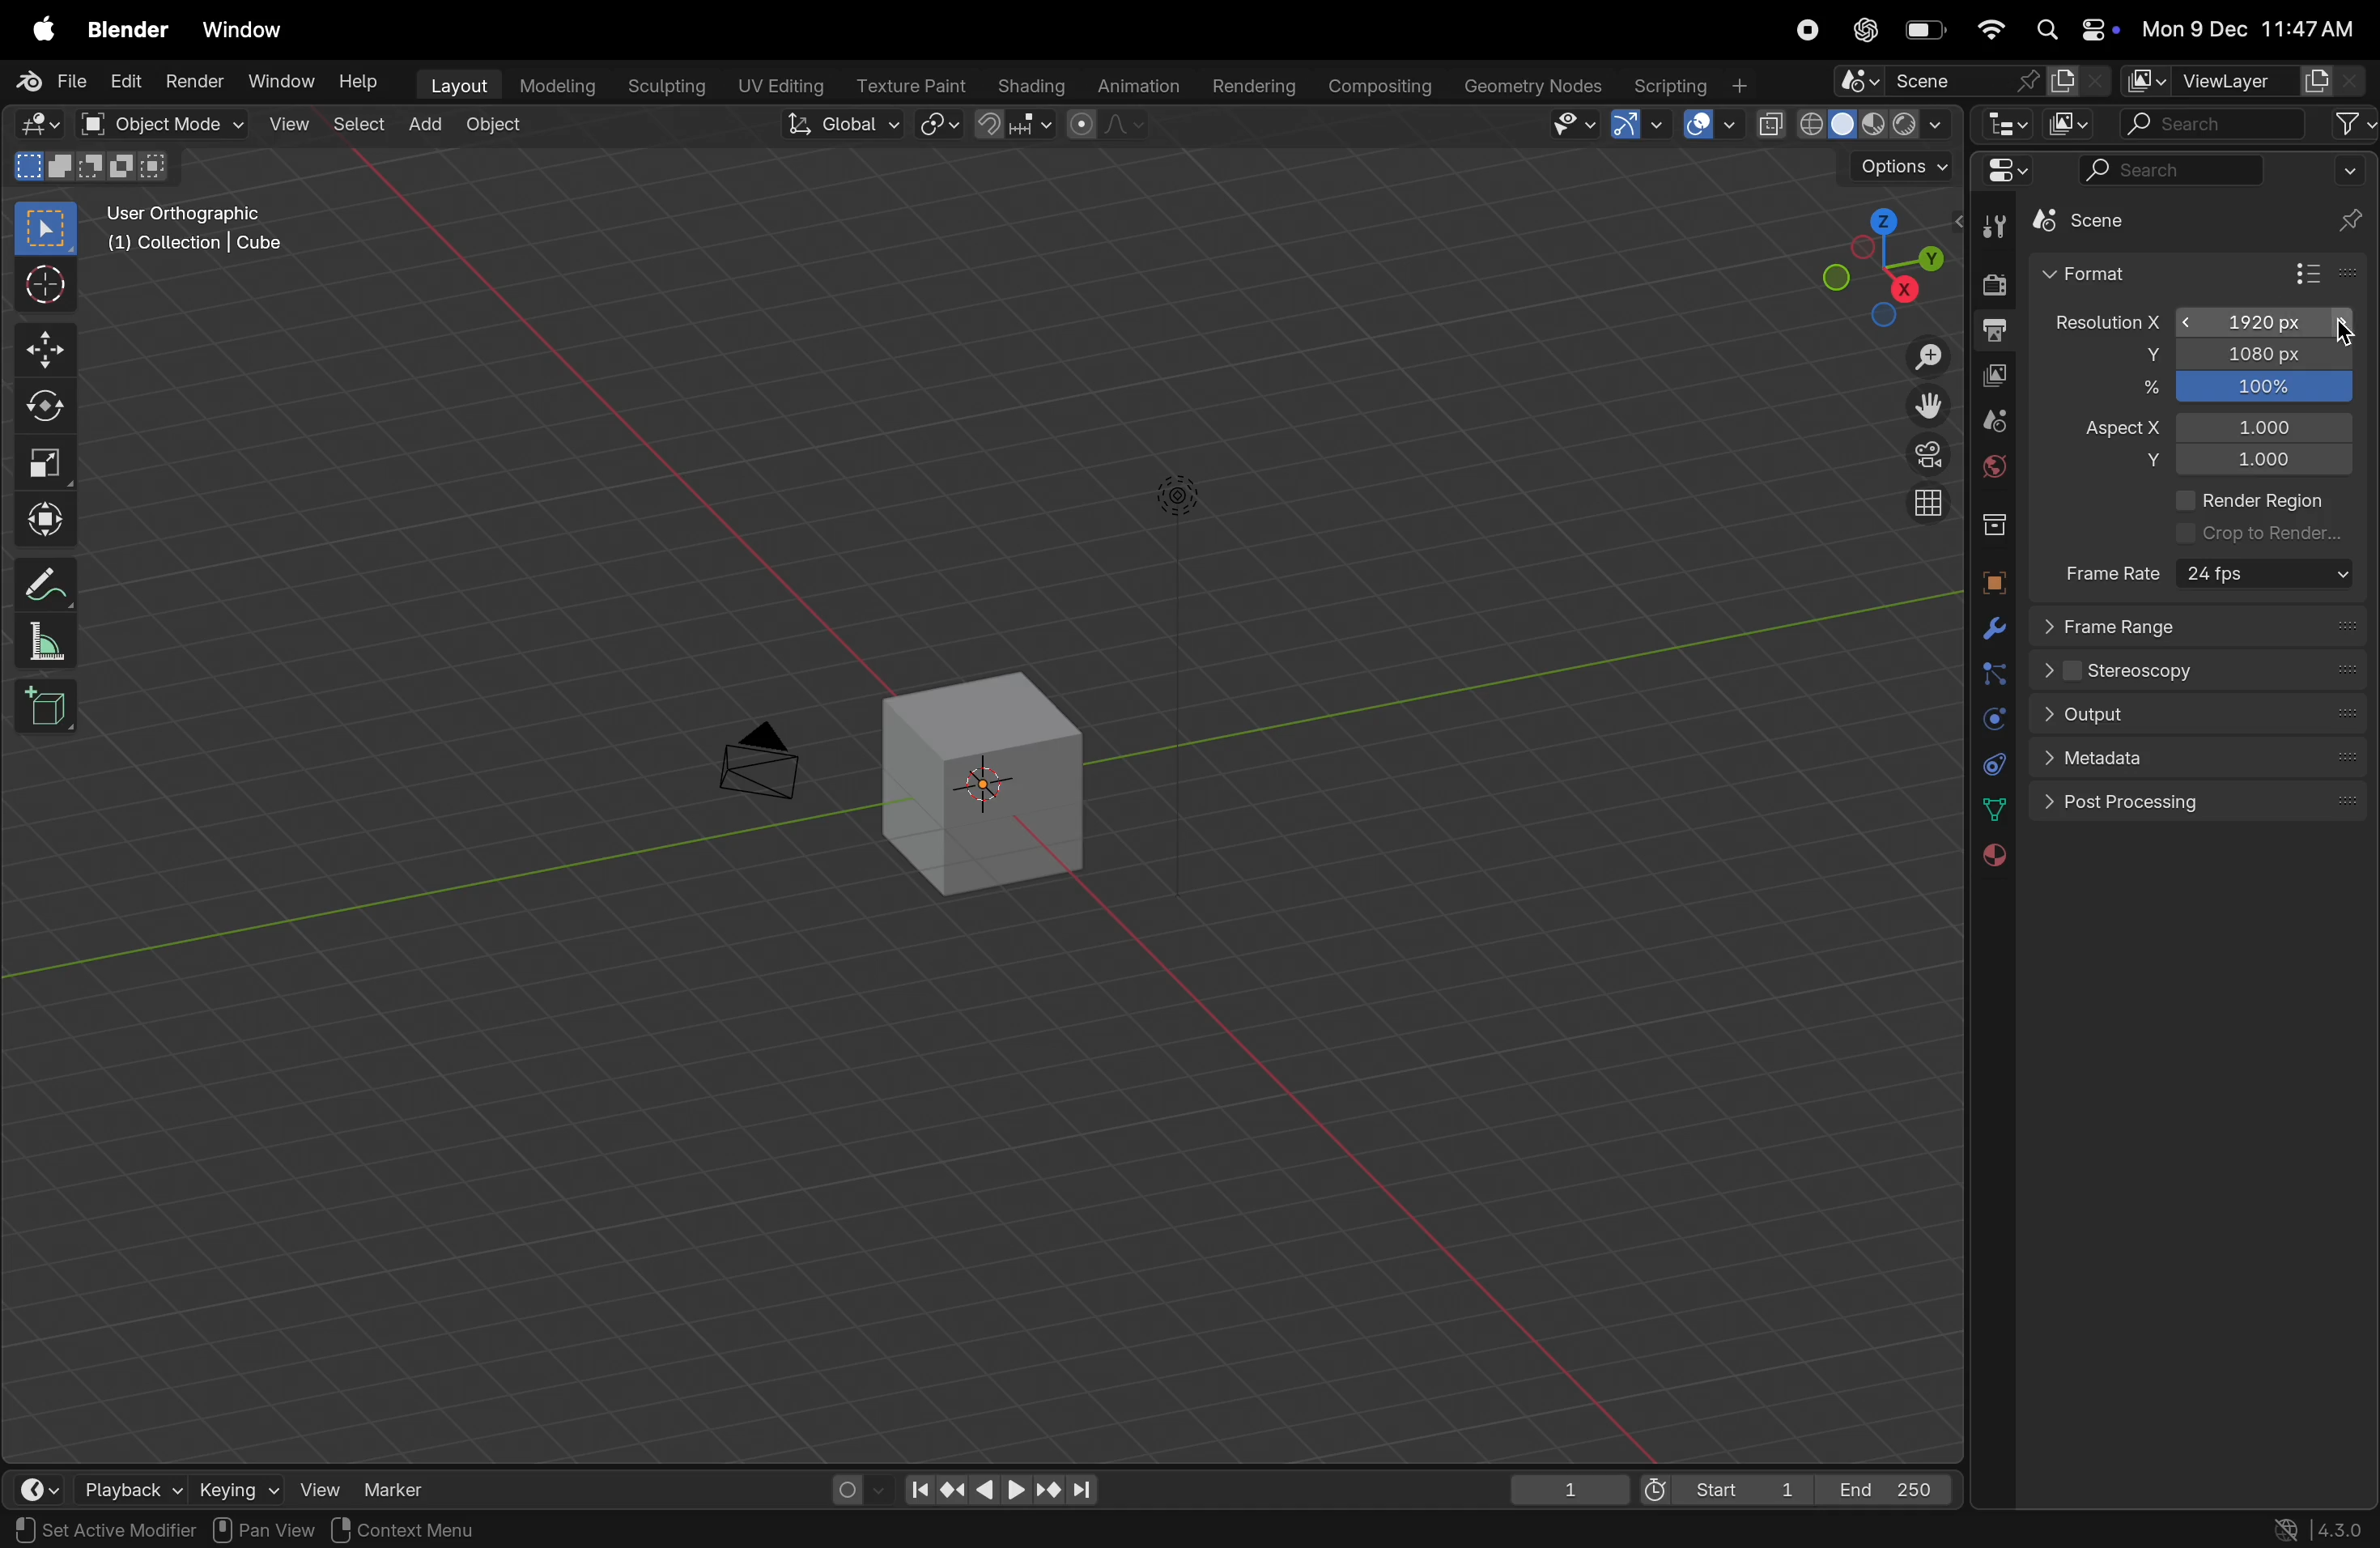 Image resolution: width=2380 pixels, height=1548 pixels. Describe the element at coordinates (2264, 388) in the screenshot. I see `100%` at that location.